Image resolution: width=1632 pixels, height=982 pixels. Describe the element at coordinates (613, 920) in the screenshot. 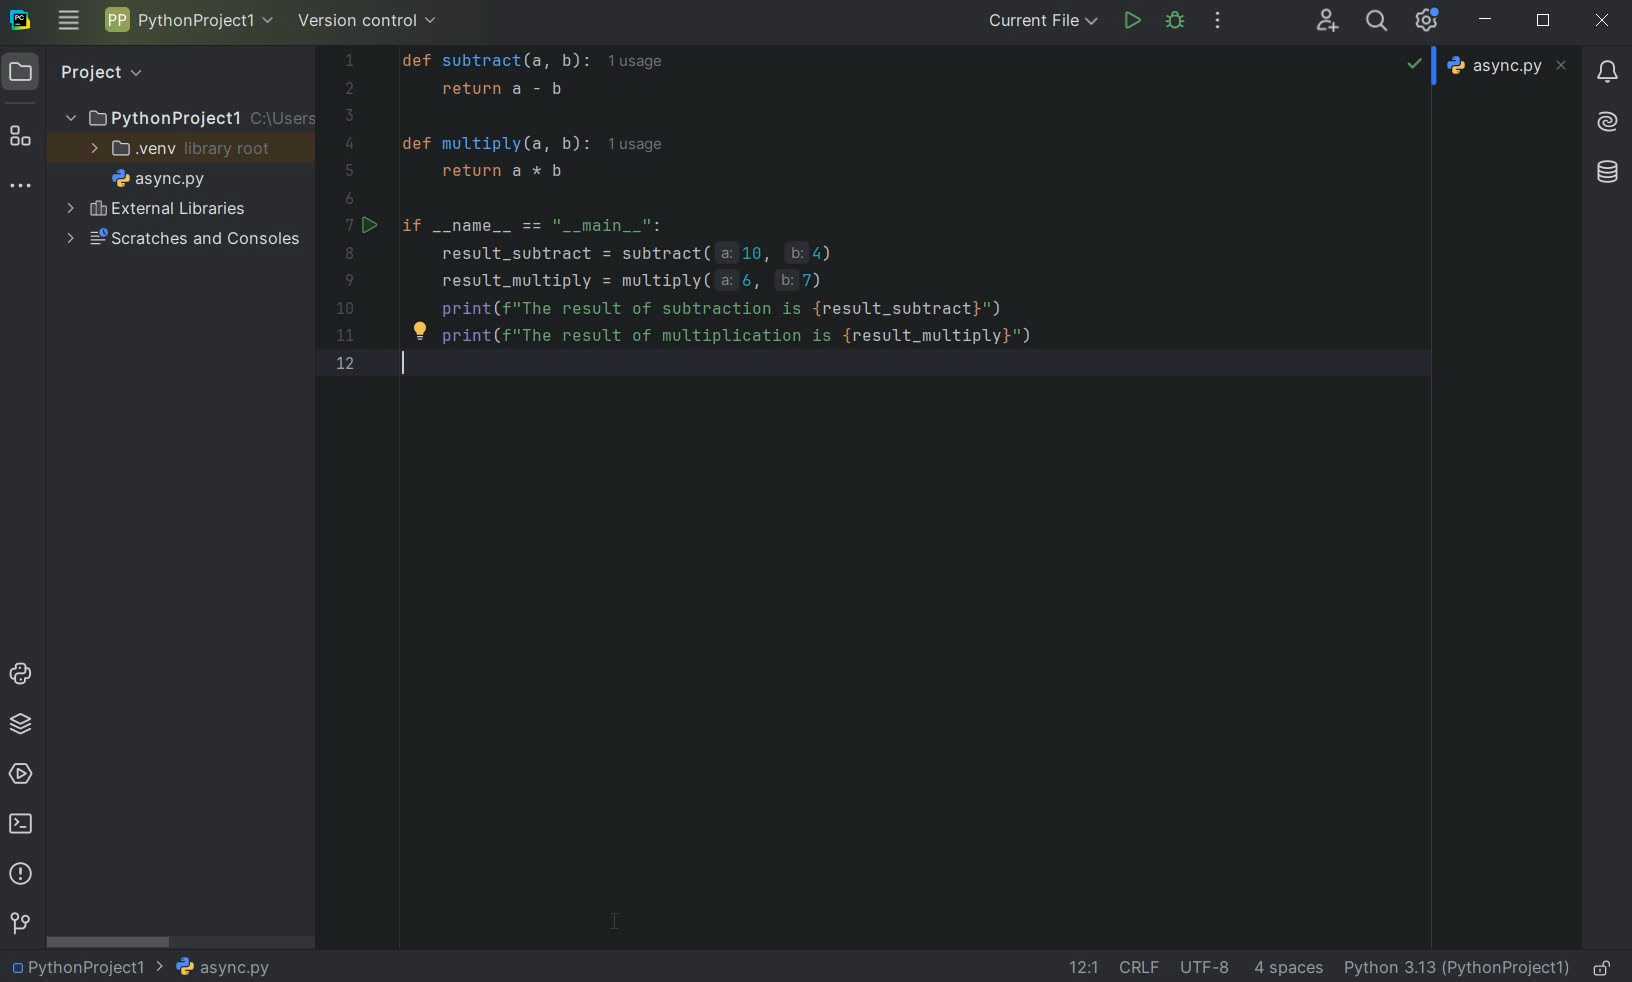

I see `cursor` at that location.